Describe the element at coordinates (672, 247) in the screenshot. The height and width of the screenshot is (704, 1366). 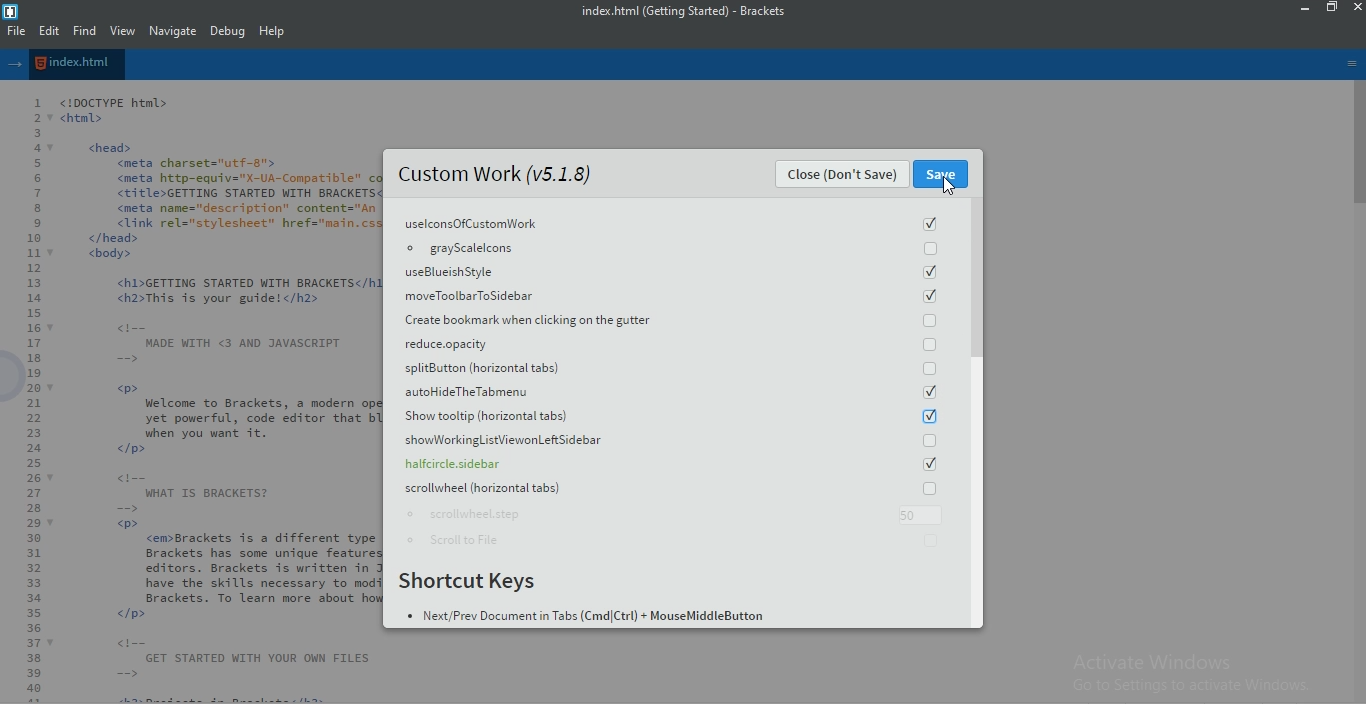
I see `grayscalelcons` at that location.